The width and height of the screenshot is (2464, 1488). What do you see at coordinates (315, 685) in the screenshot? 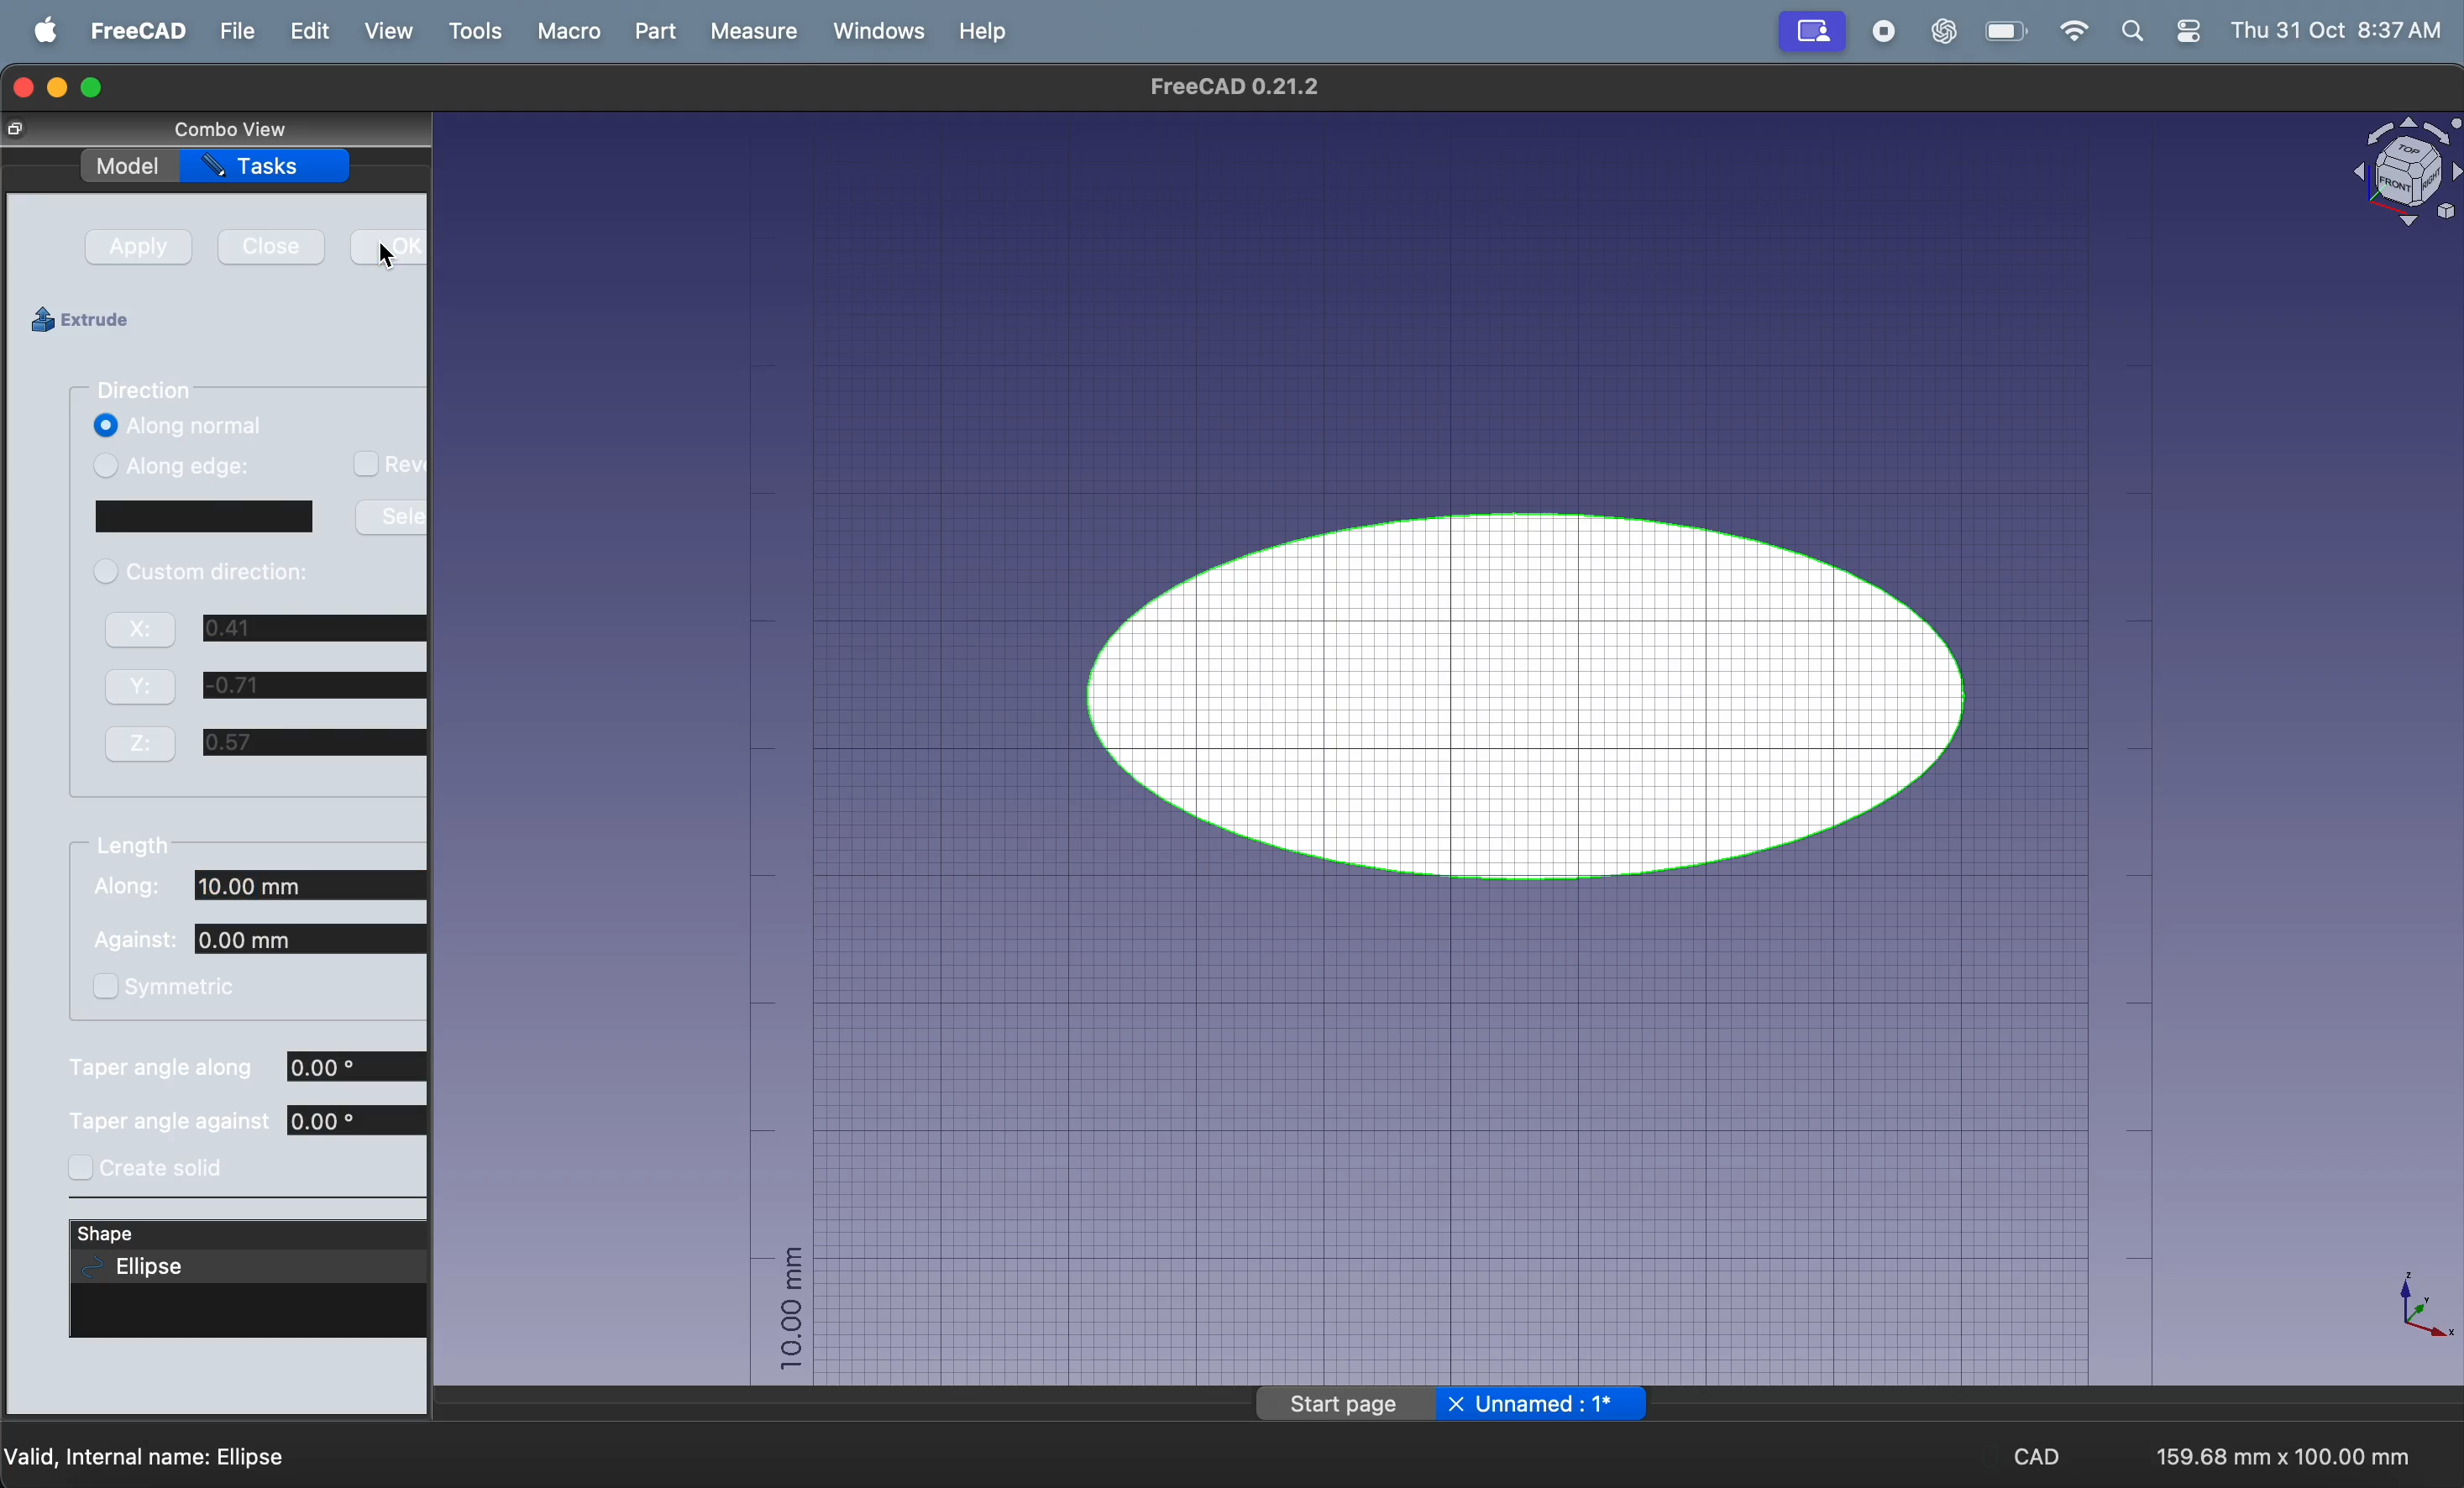
I see `0.71` at bounding box center [315, 685].